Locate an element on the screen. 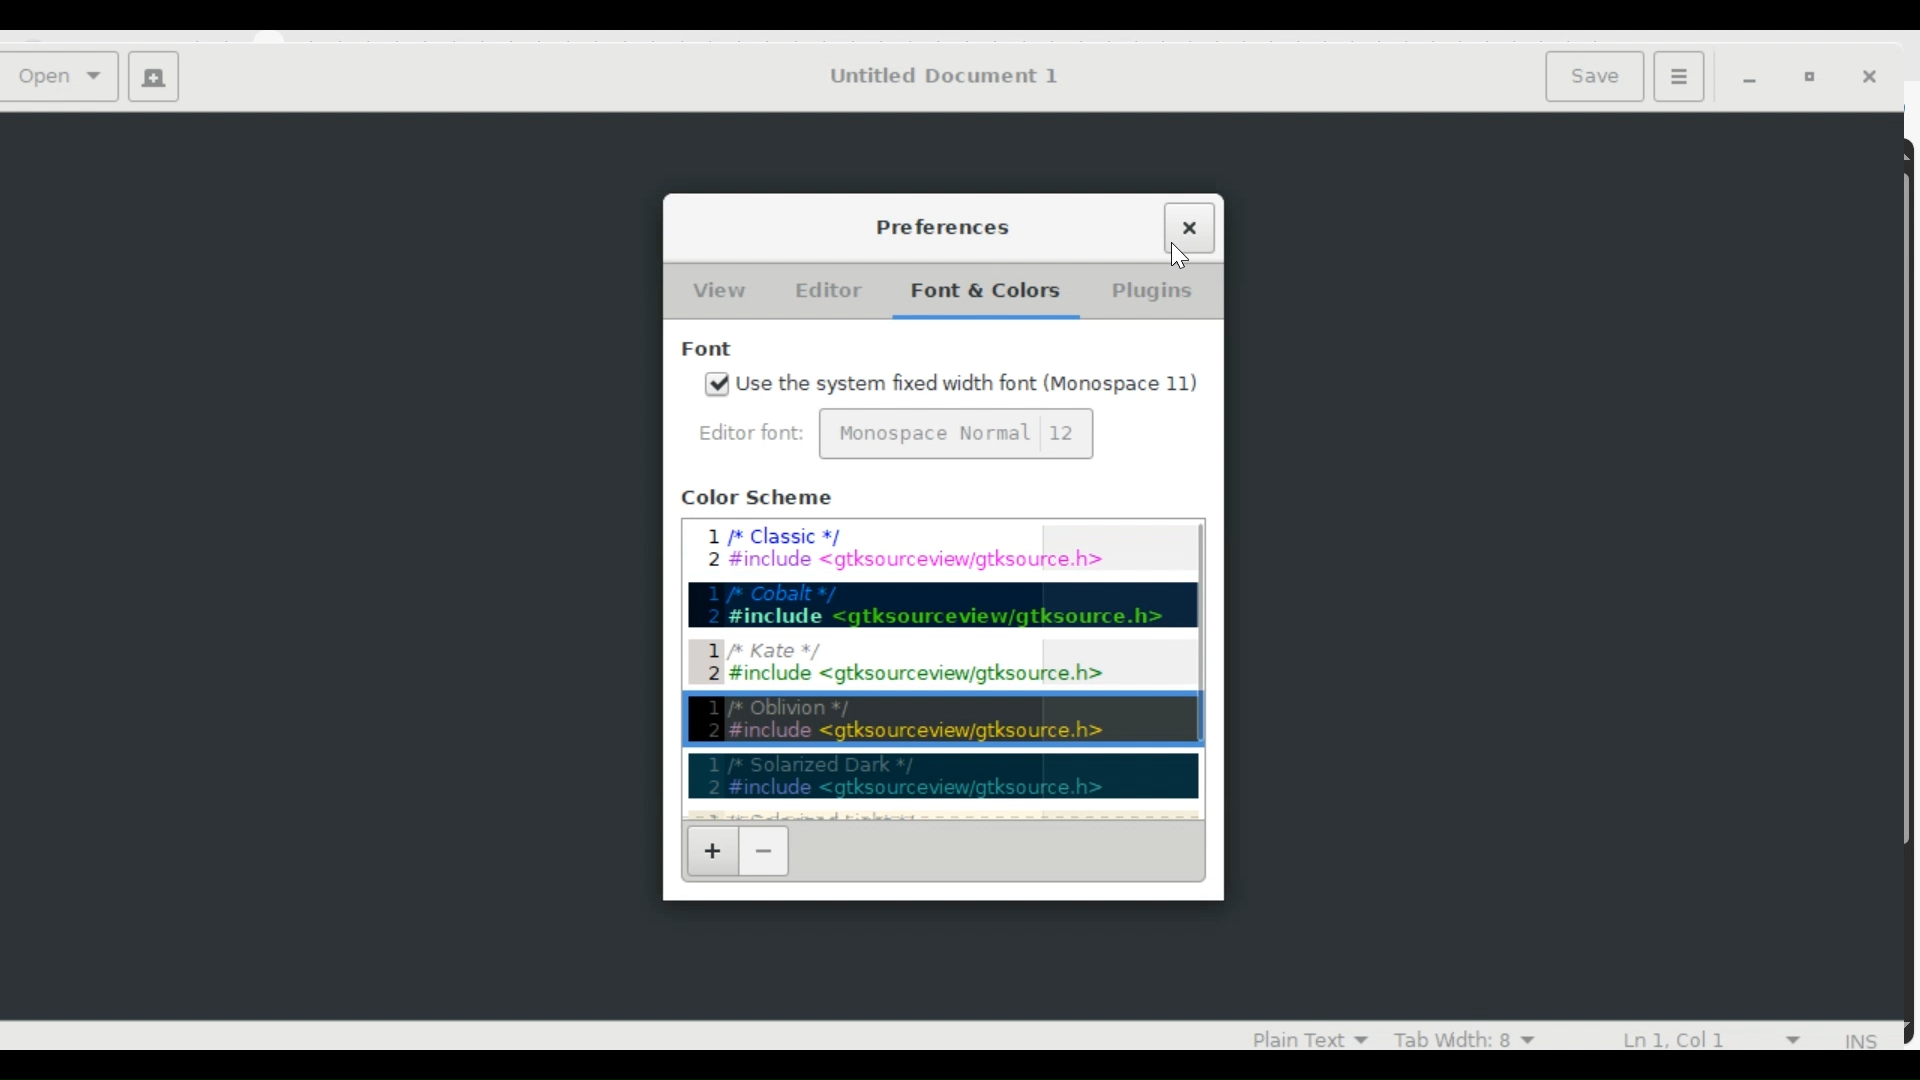  checked checkbox is located at coordinates (718, 384).